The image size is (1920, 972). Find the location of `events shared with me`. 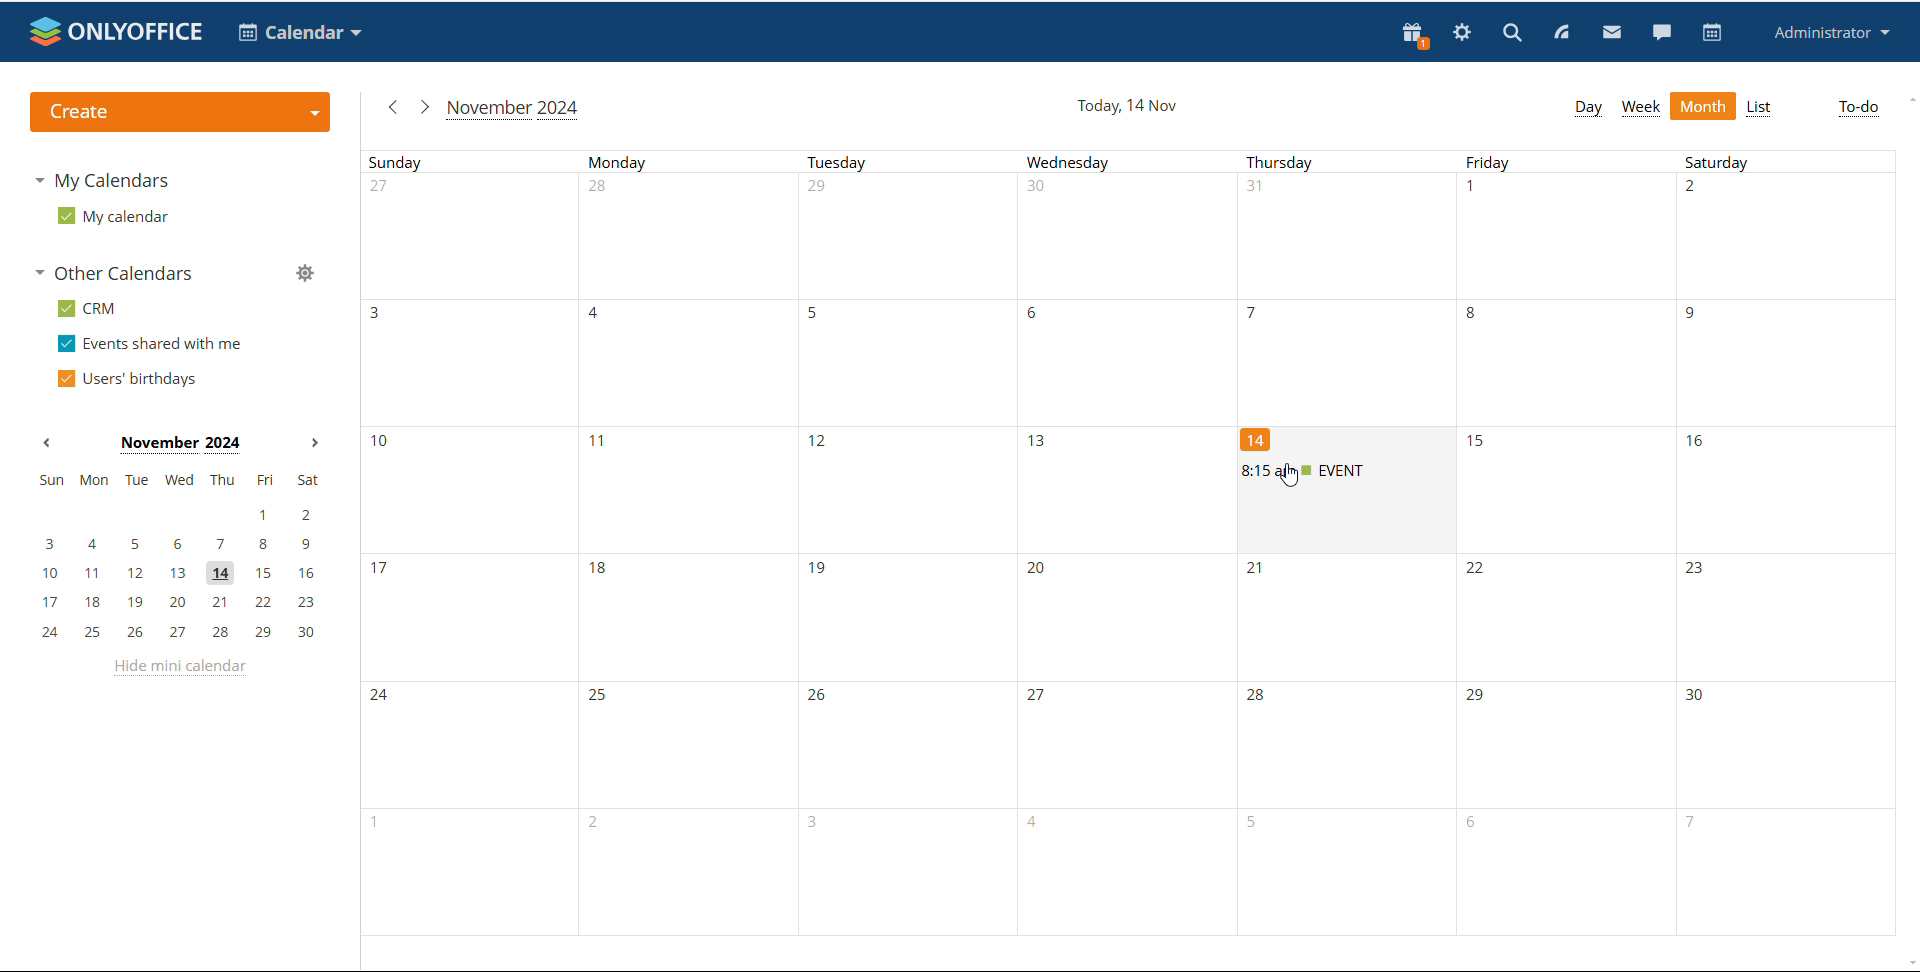

events shared with me is located at coordinates (150, 344).